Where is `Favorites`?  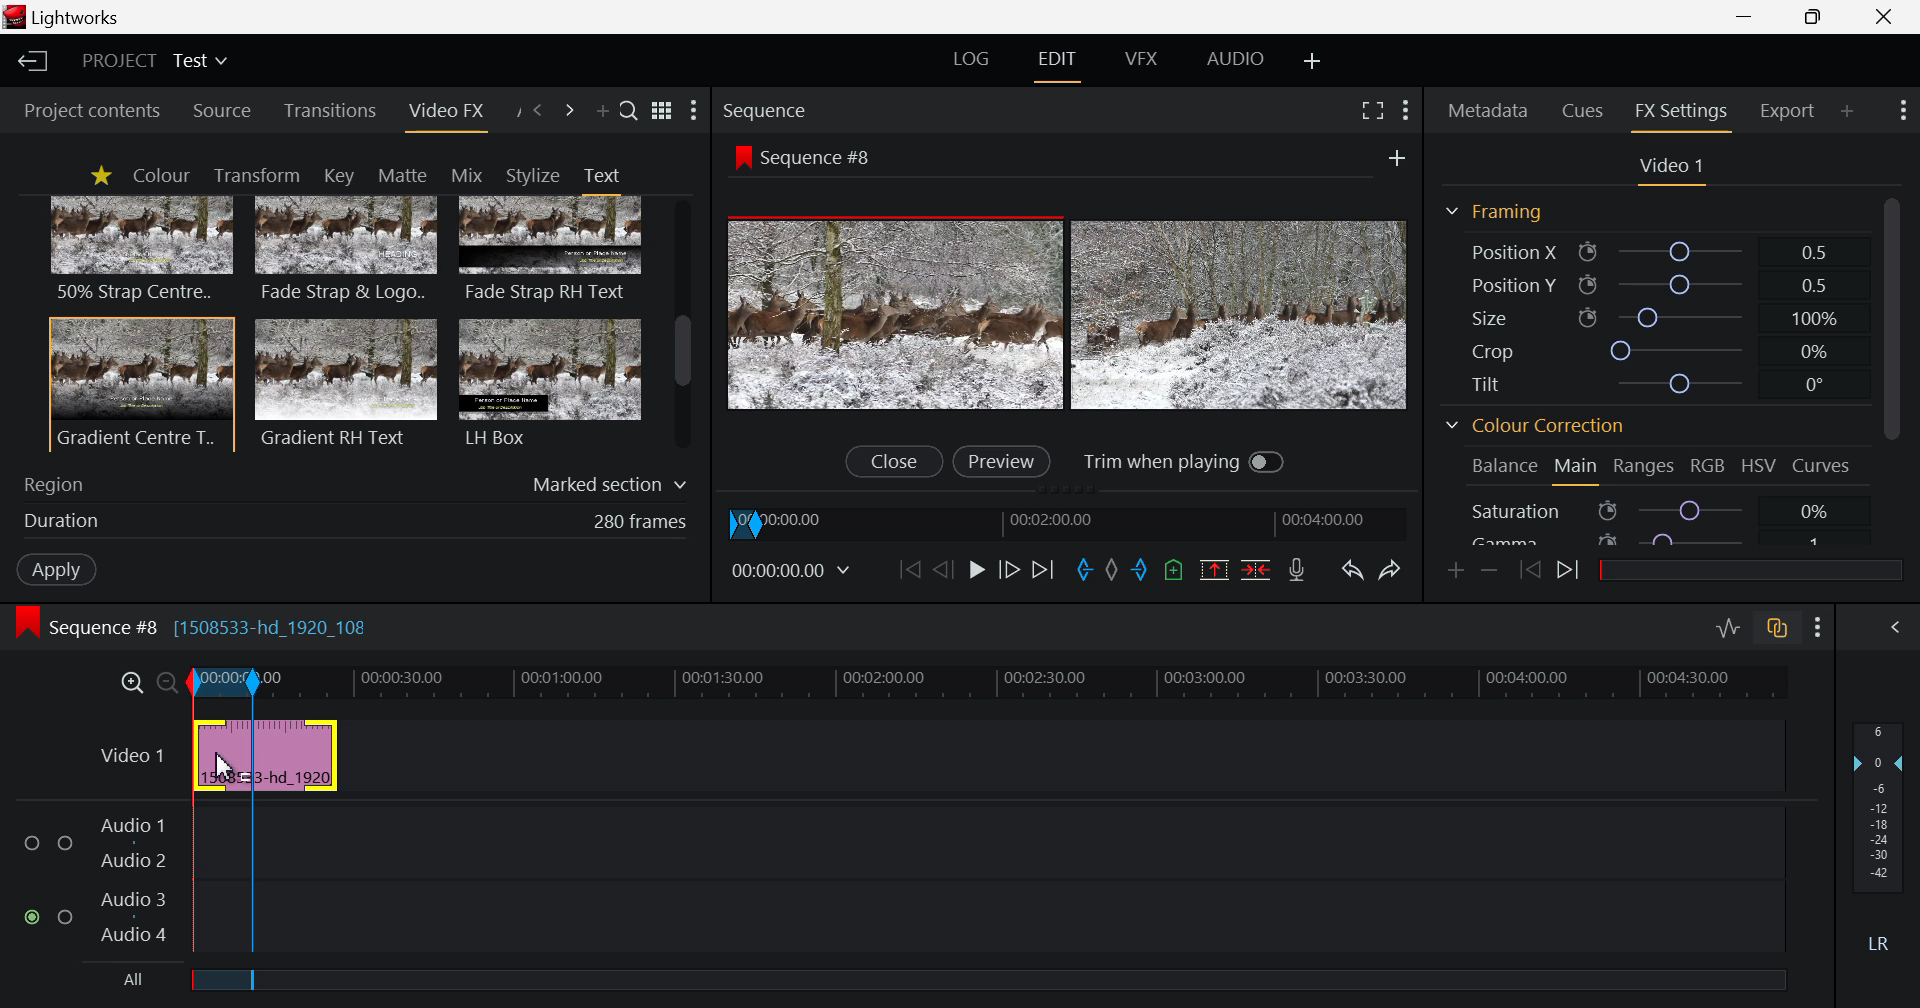
Favorites is located at coordinates (100, 175).